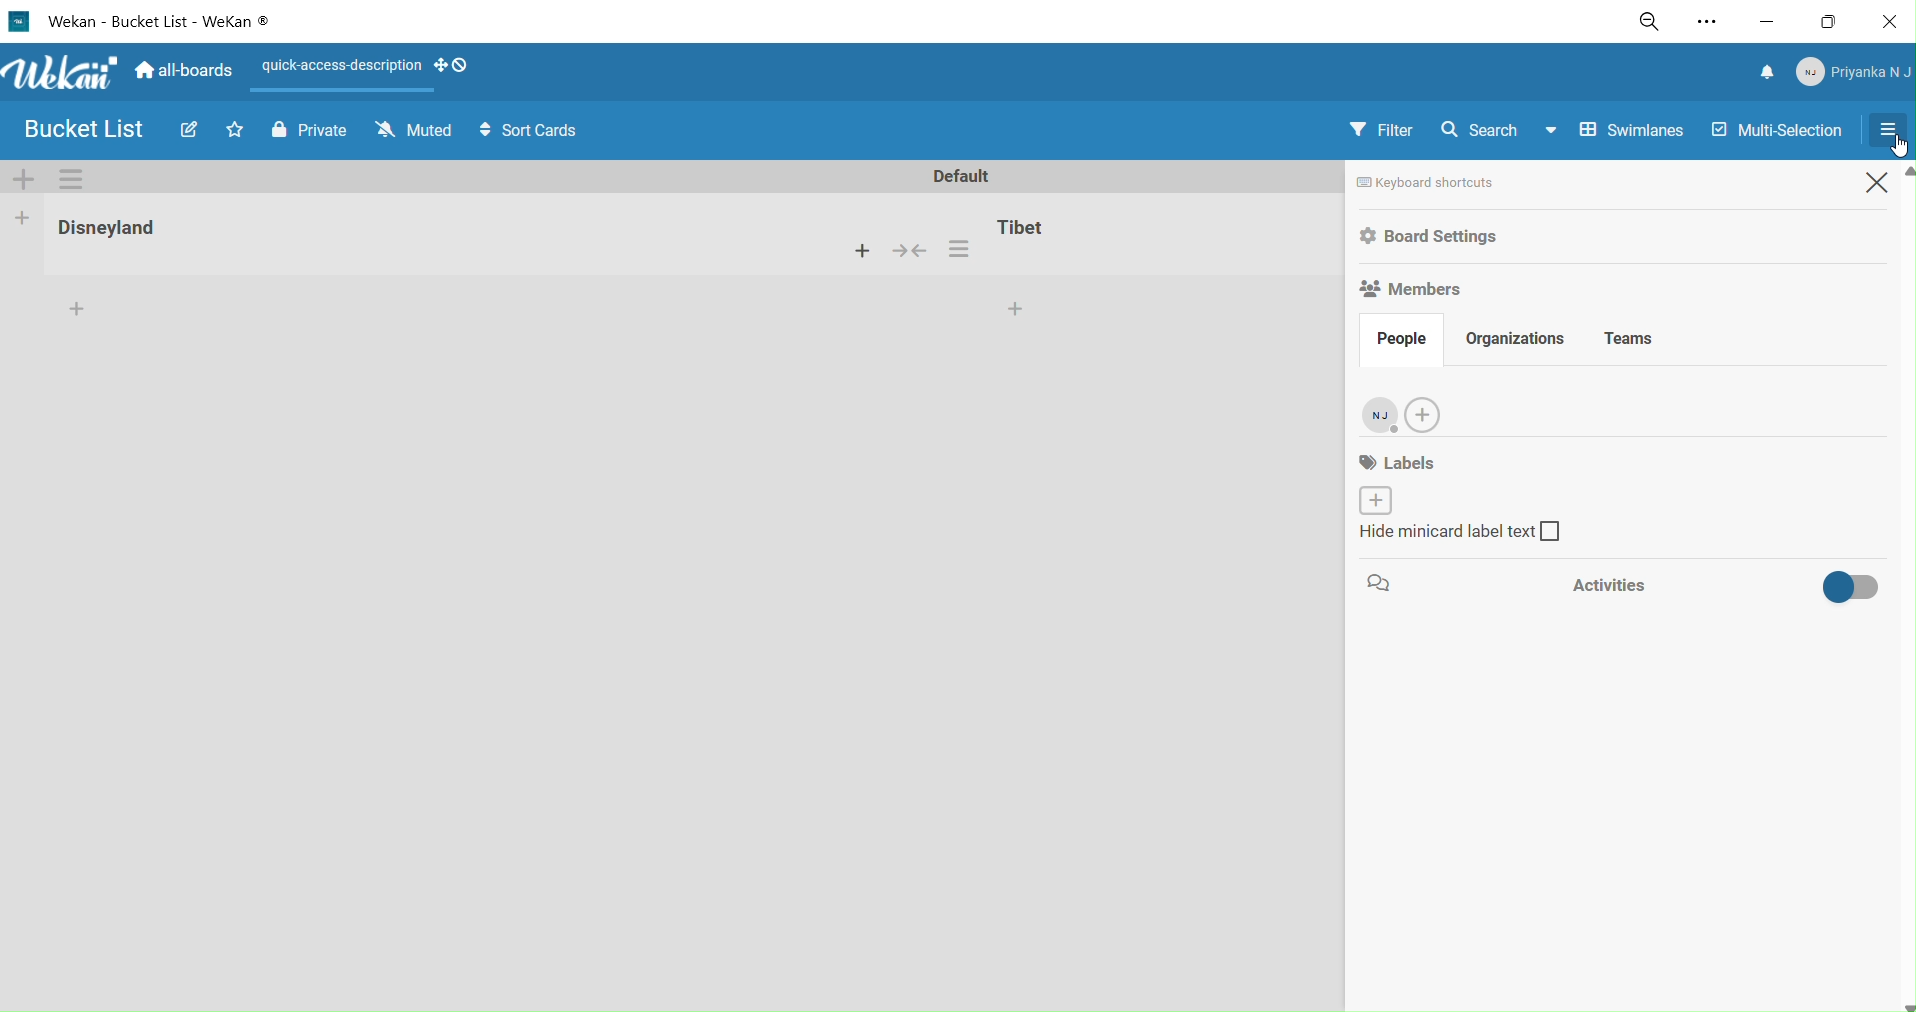  Describe the element at coordinates (1859, 183) in the screenshot. I see `close` at that location.